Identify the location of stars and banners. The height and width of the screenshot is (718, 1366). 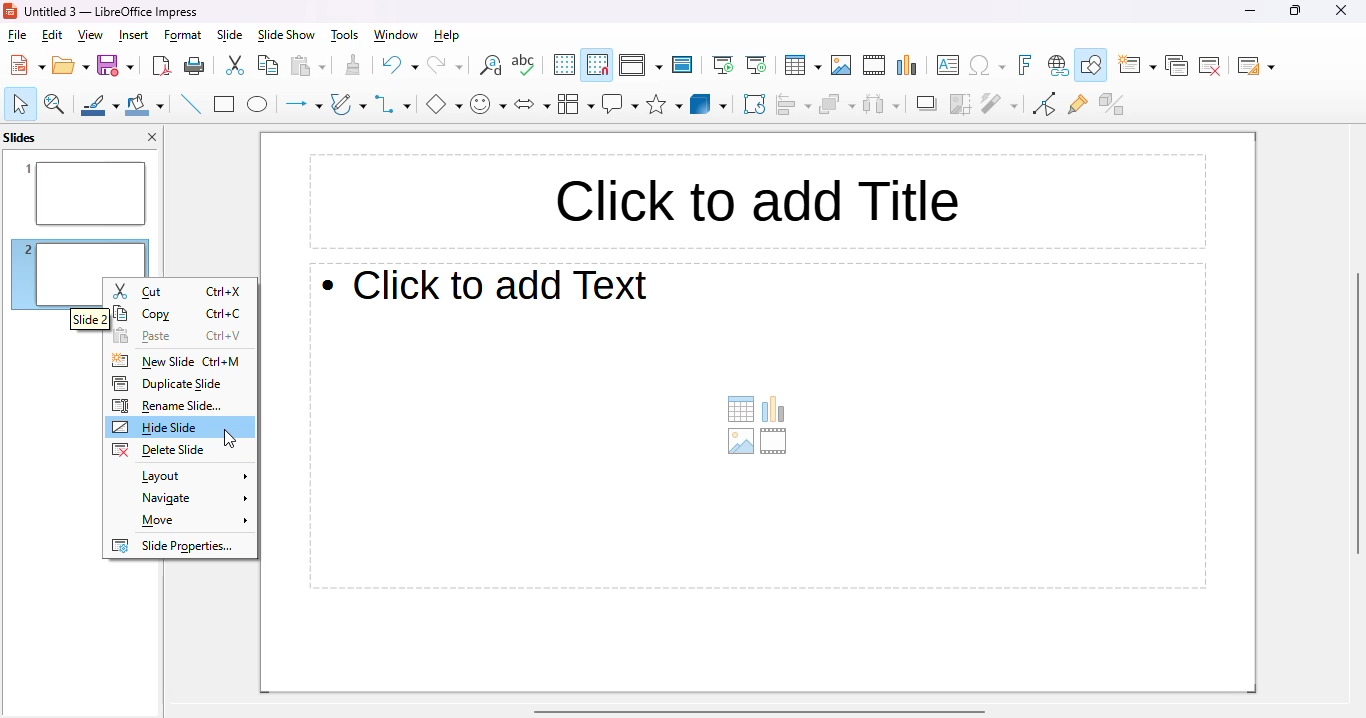
(663, 105).